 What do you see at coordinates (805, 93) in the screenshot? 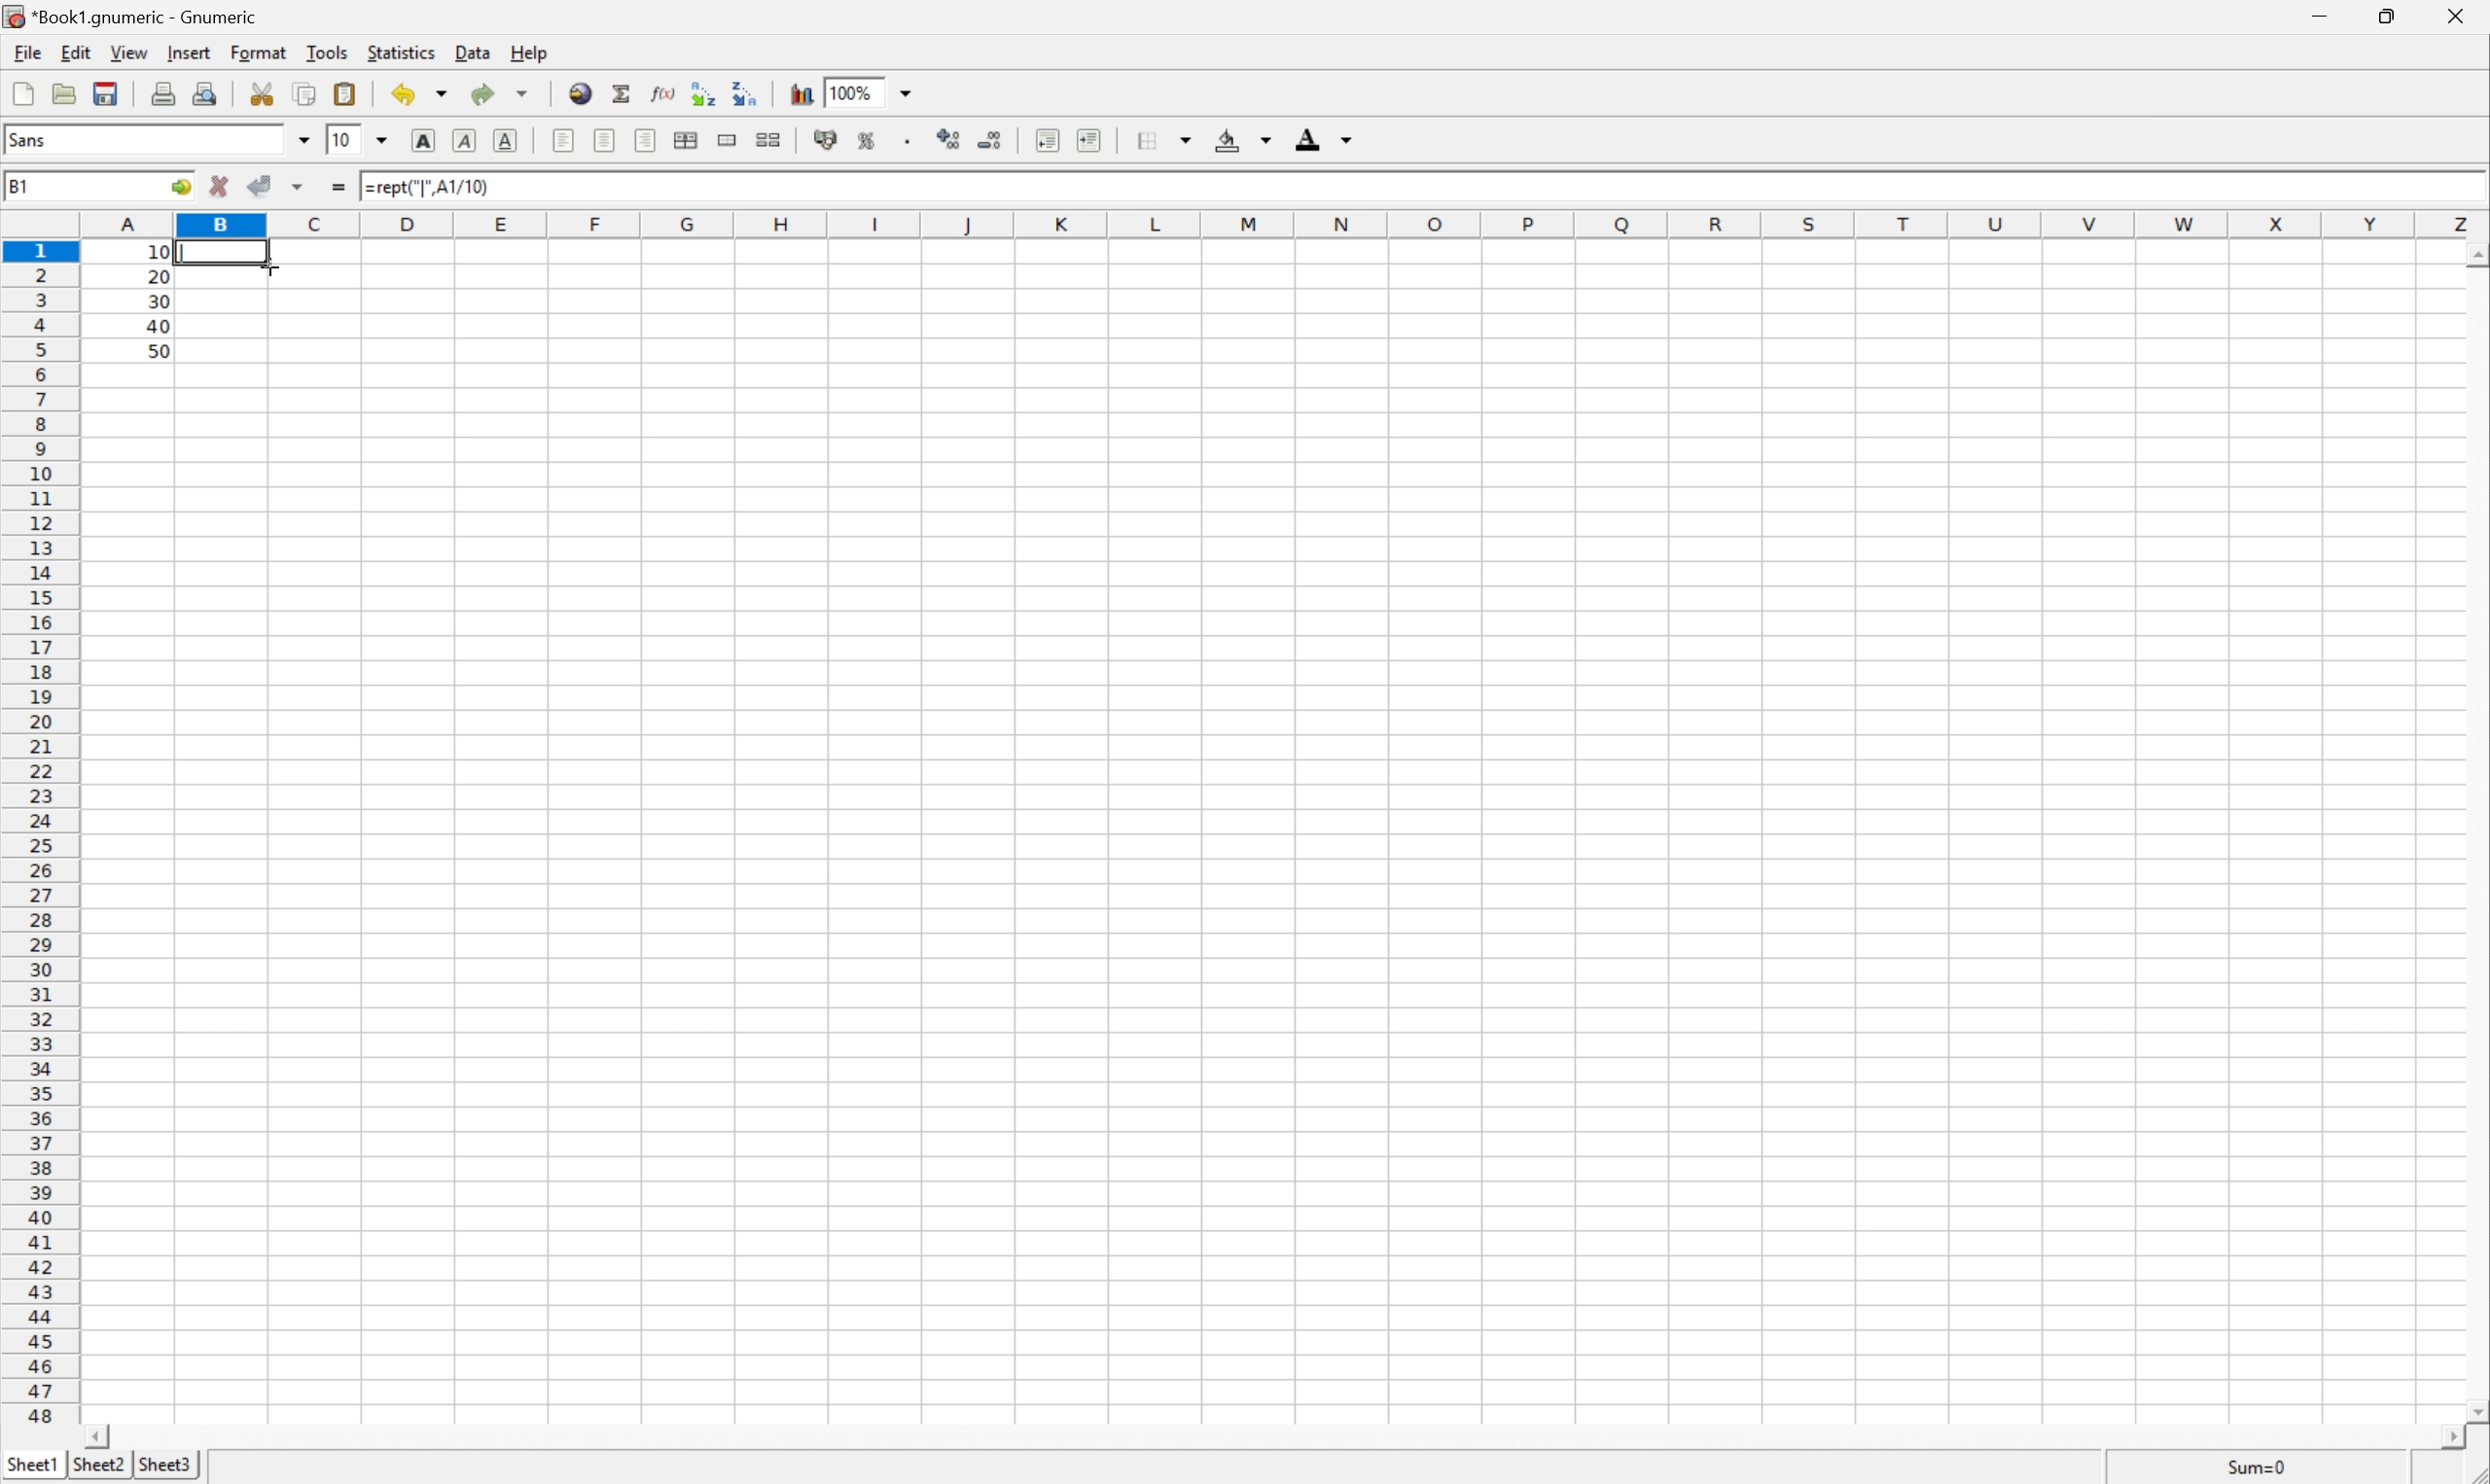
I see `Insert chart` at bounding box center [805, 93].